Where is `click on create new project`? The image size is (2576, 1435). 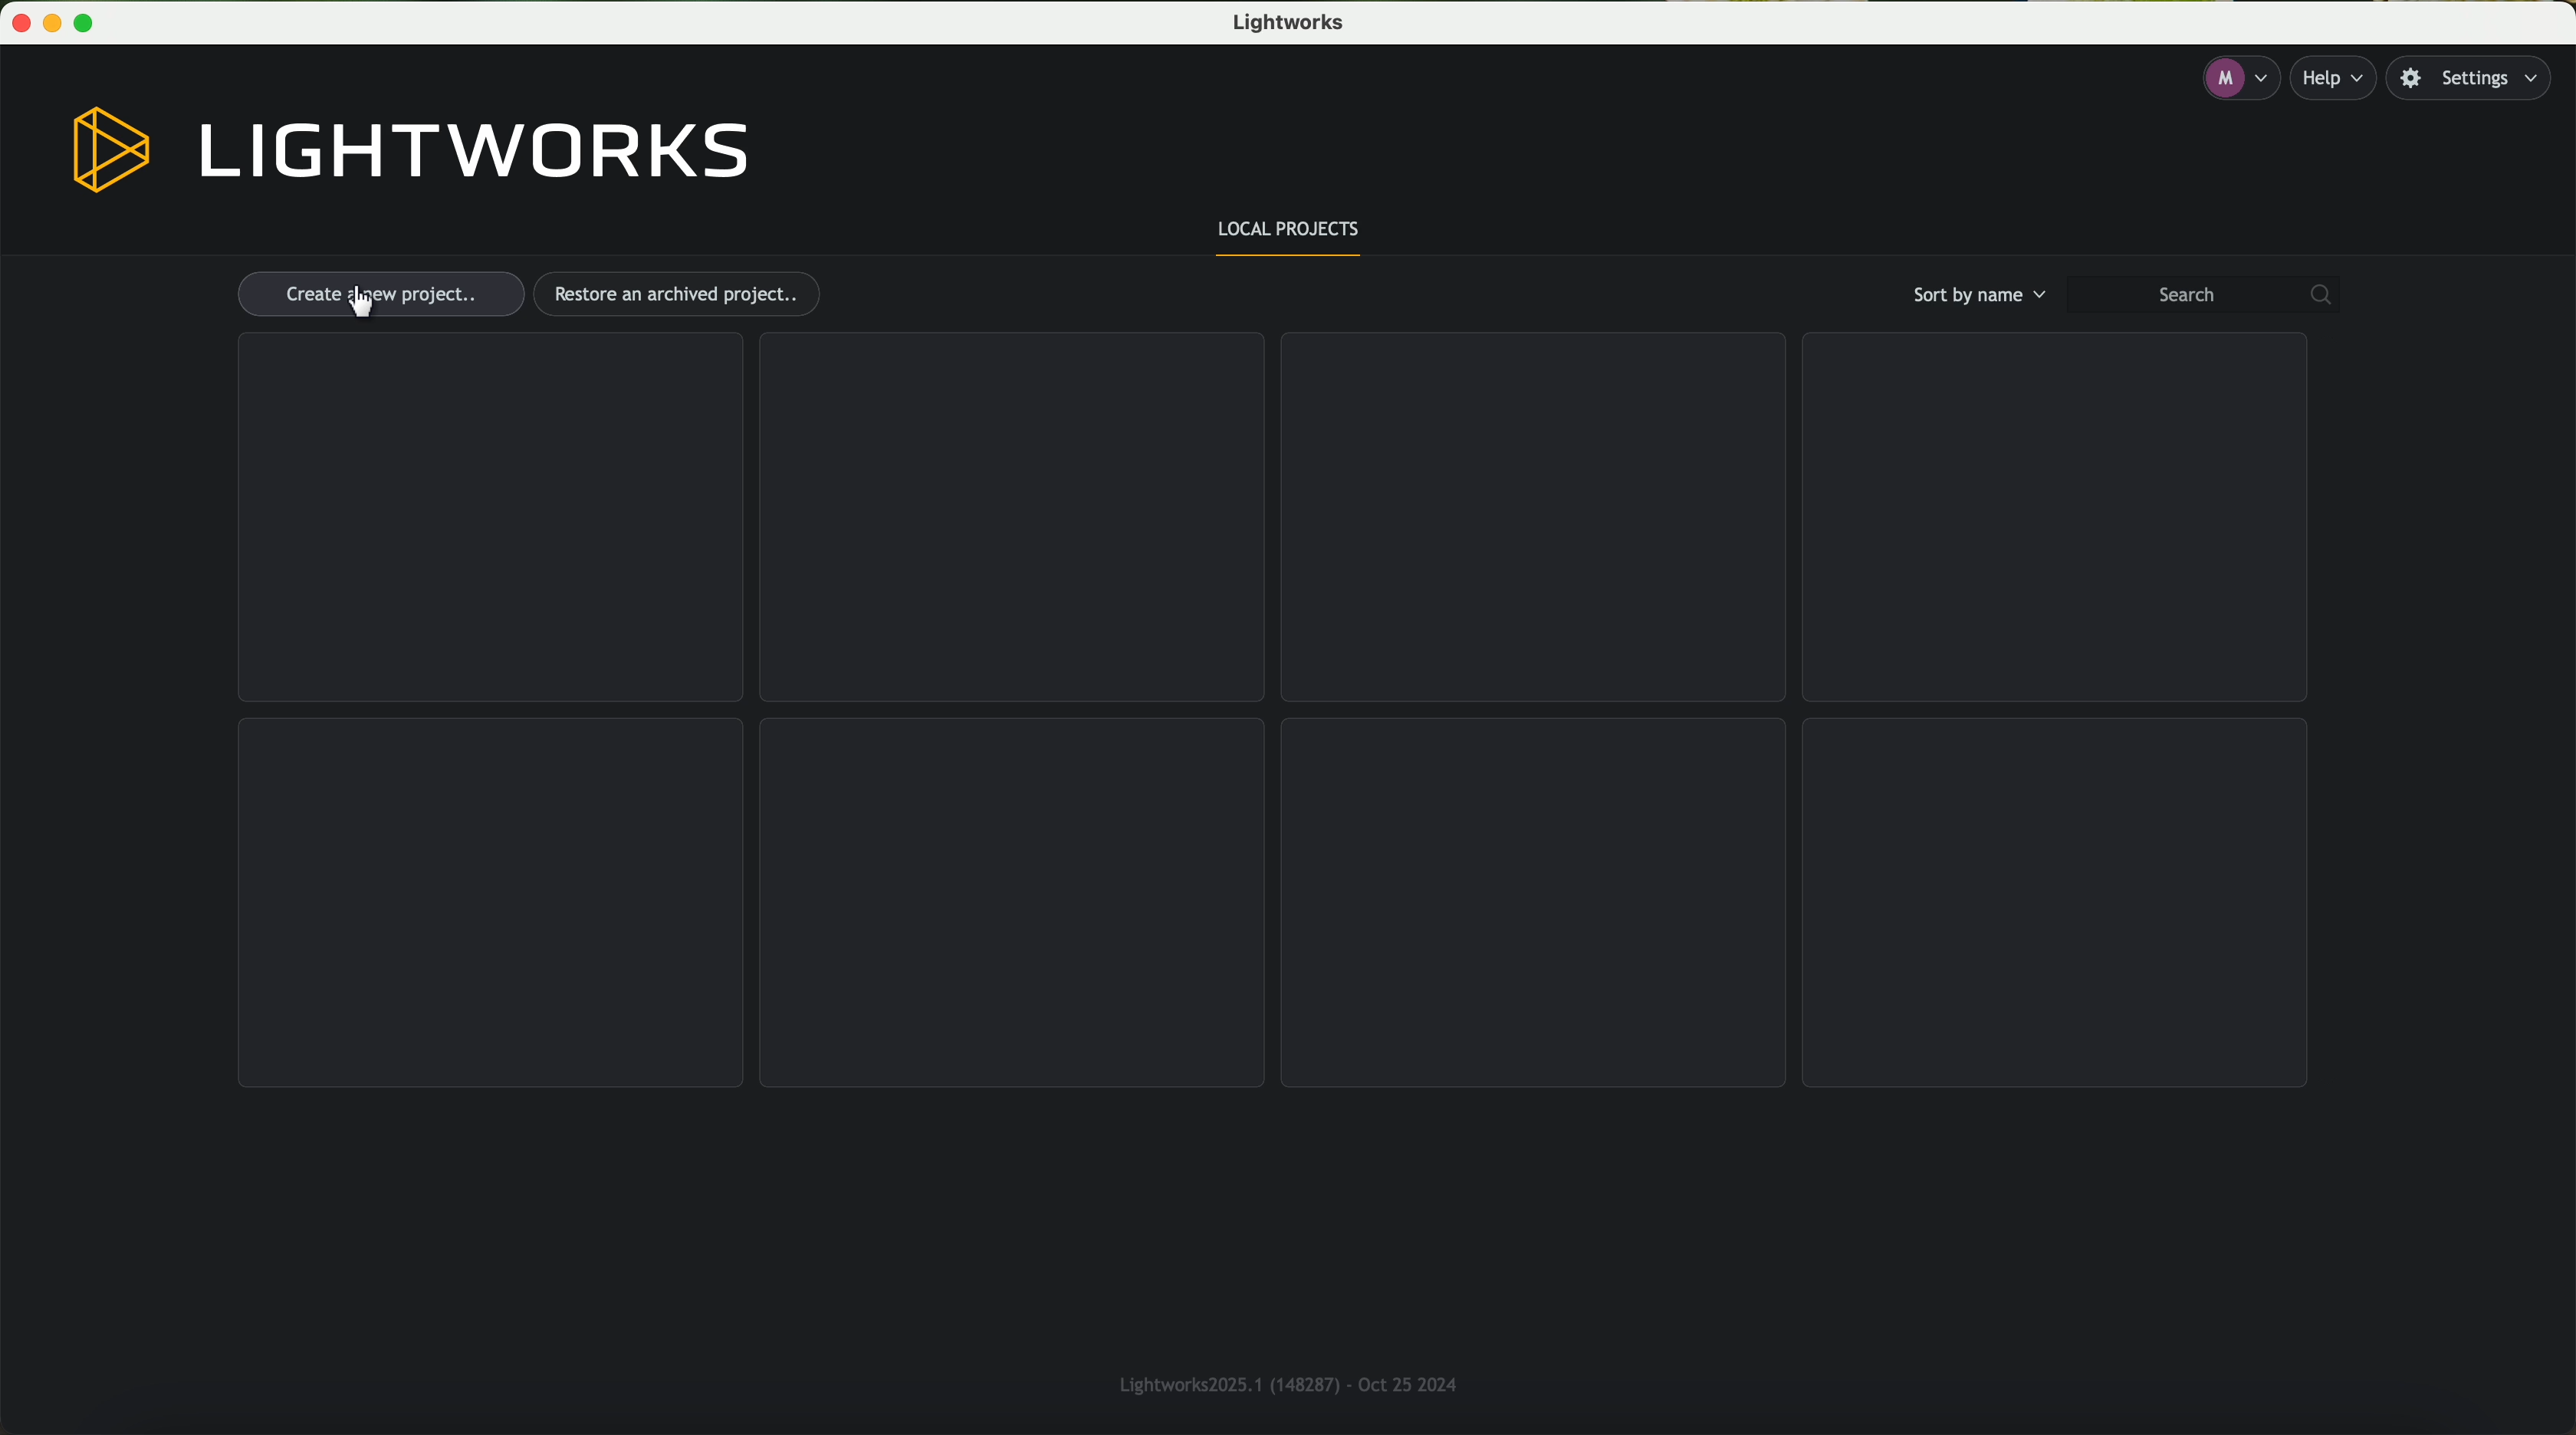
click on create new project is located at coordinates (380, 295).